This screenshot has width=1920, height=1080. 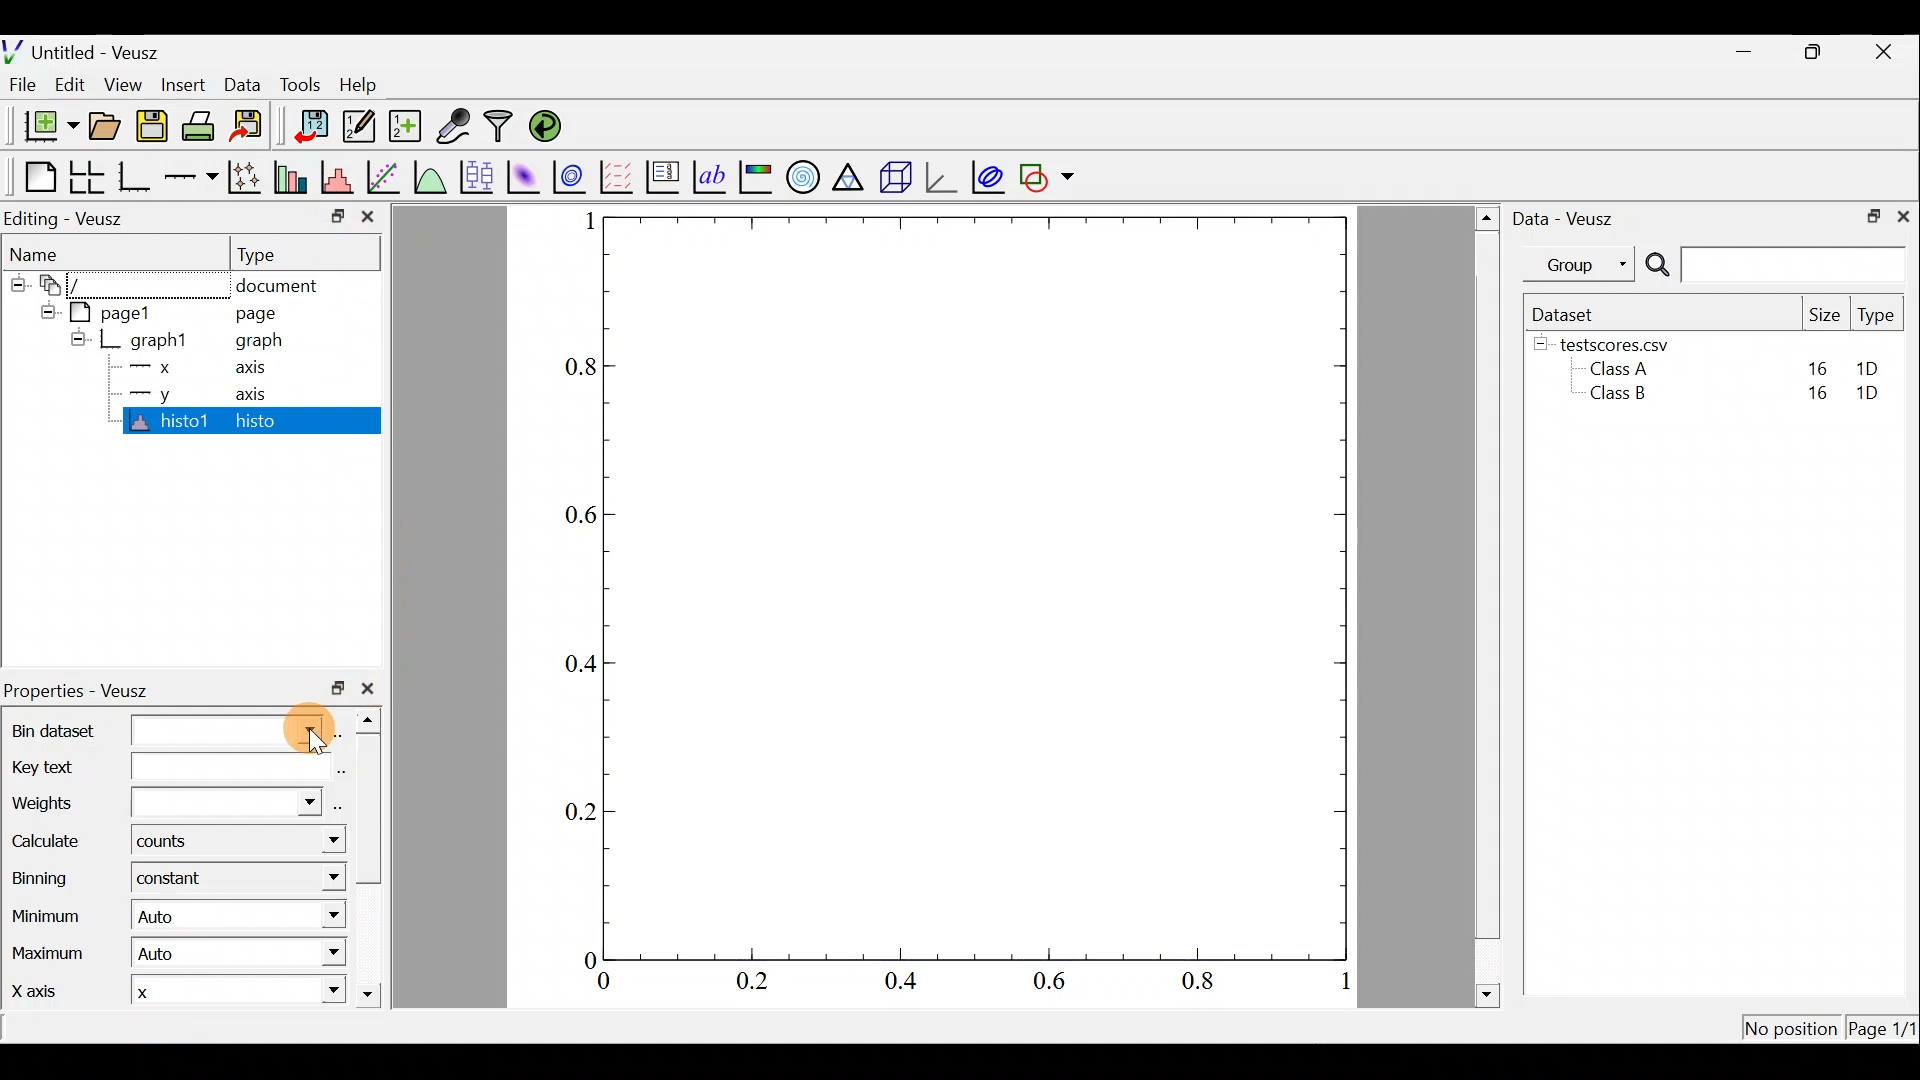 I want to click on 1D, so click(x=1870, y=368).